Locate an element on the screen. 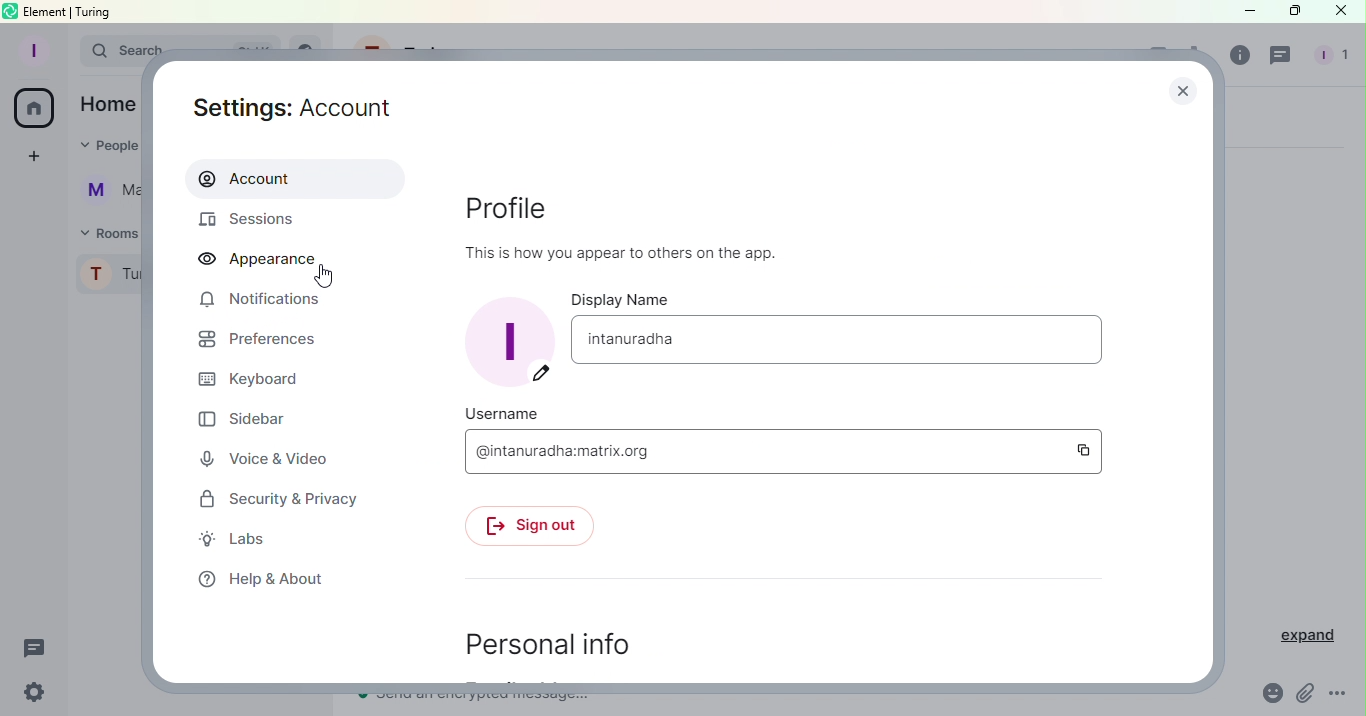  Room info is located at coordinates (1239, 54).